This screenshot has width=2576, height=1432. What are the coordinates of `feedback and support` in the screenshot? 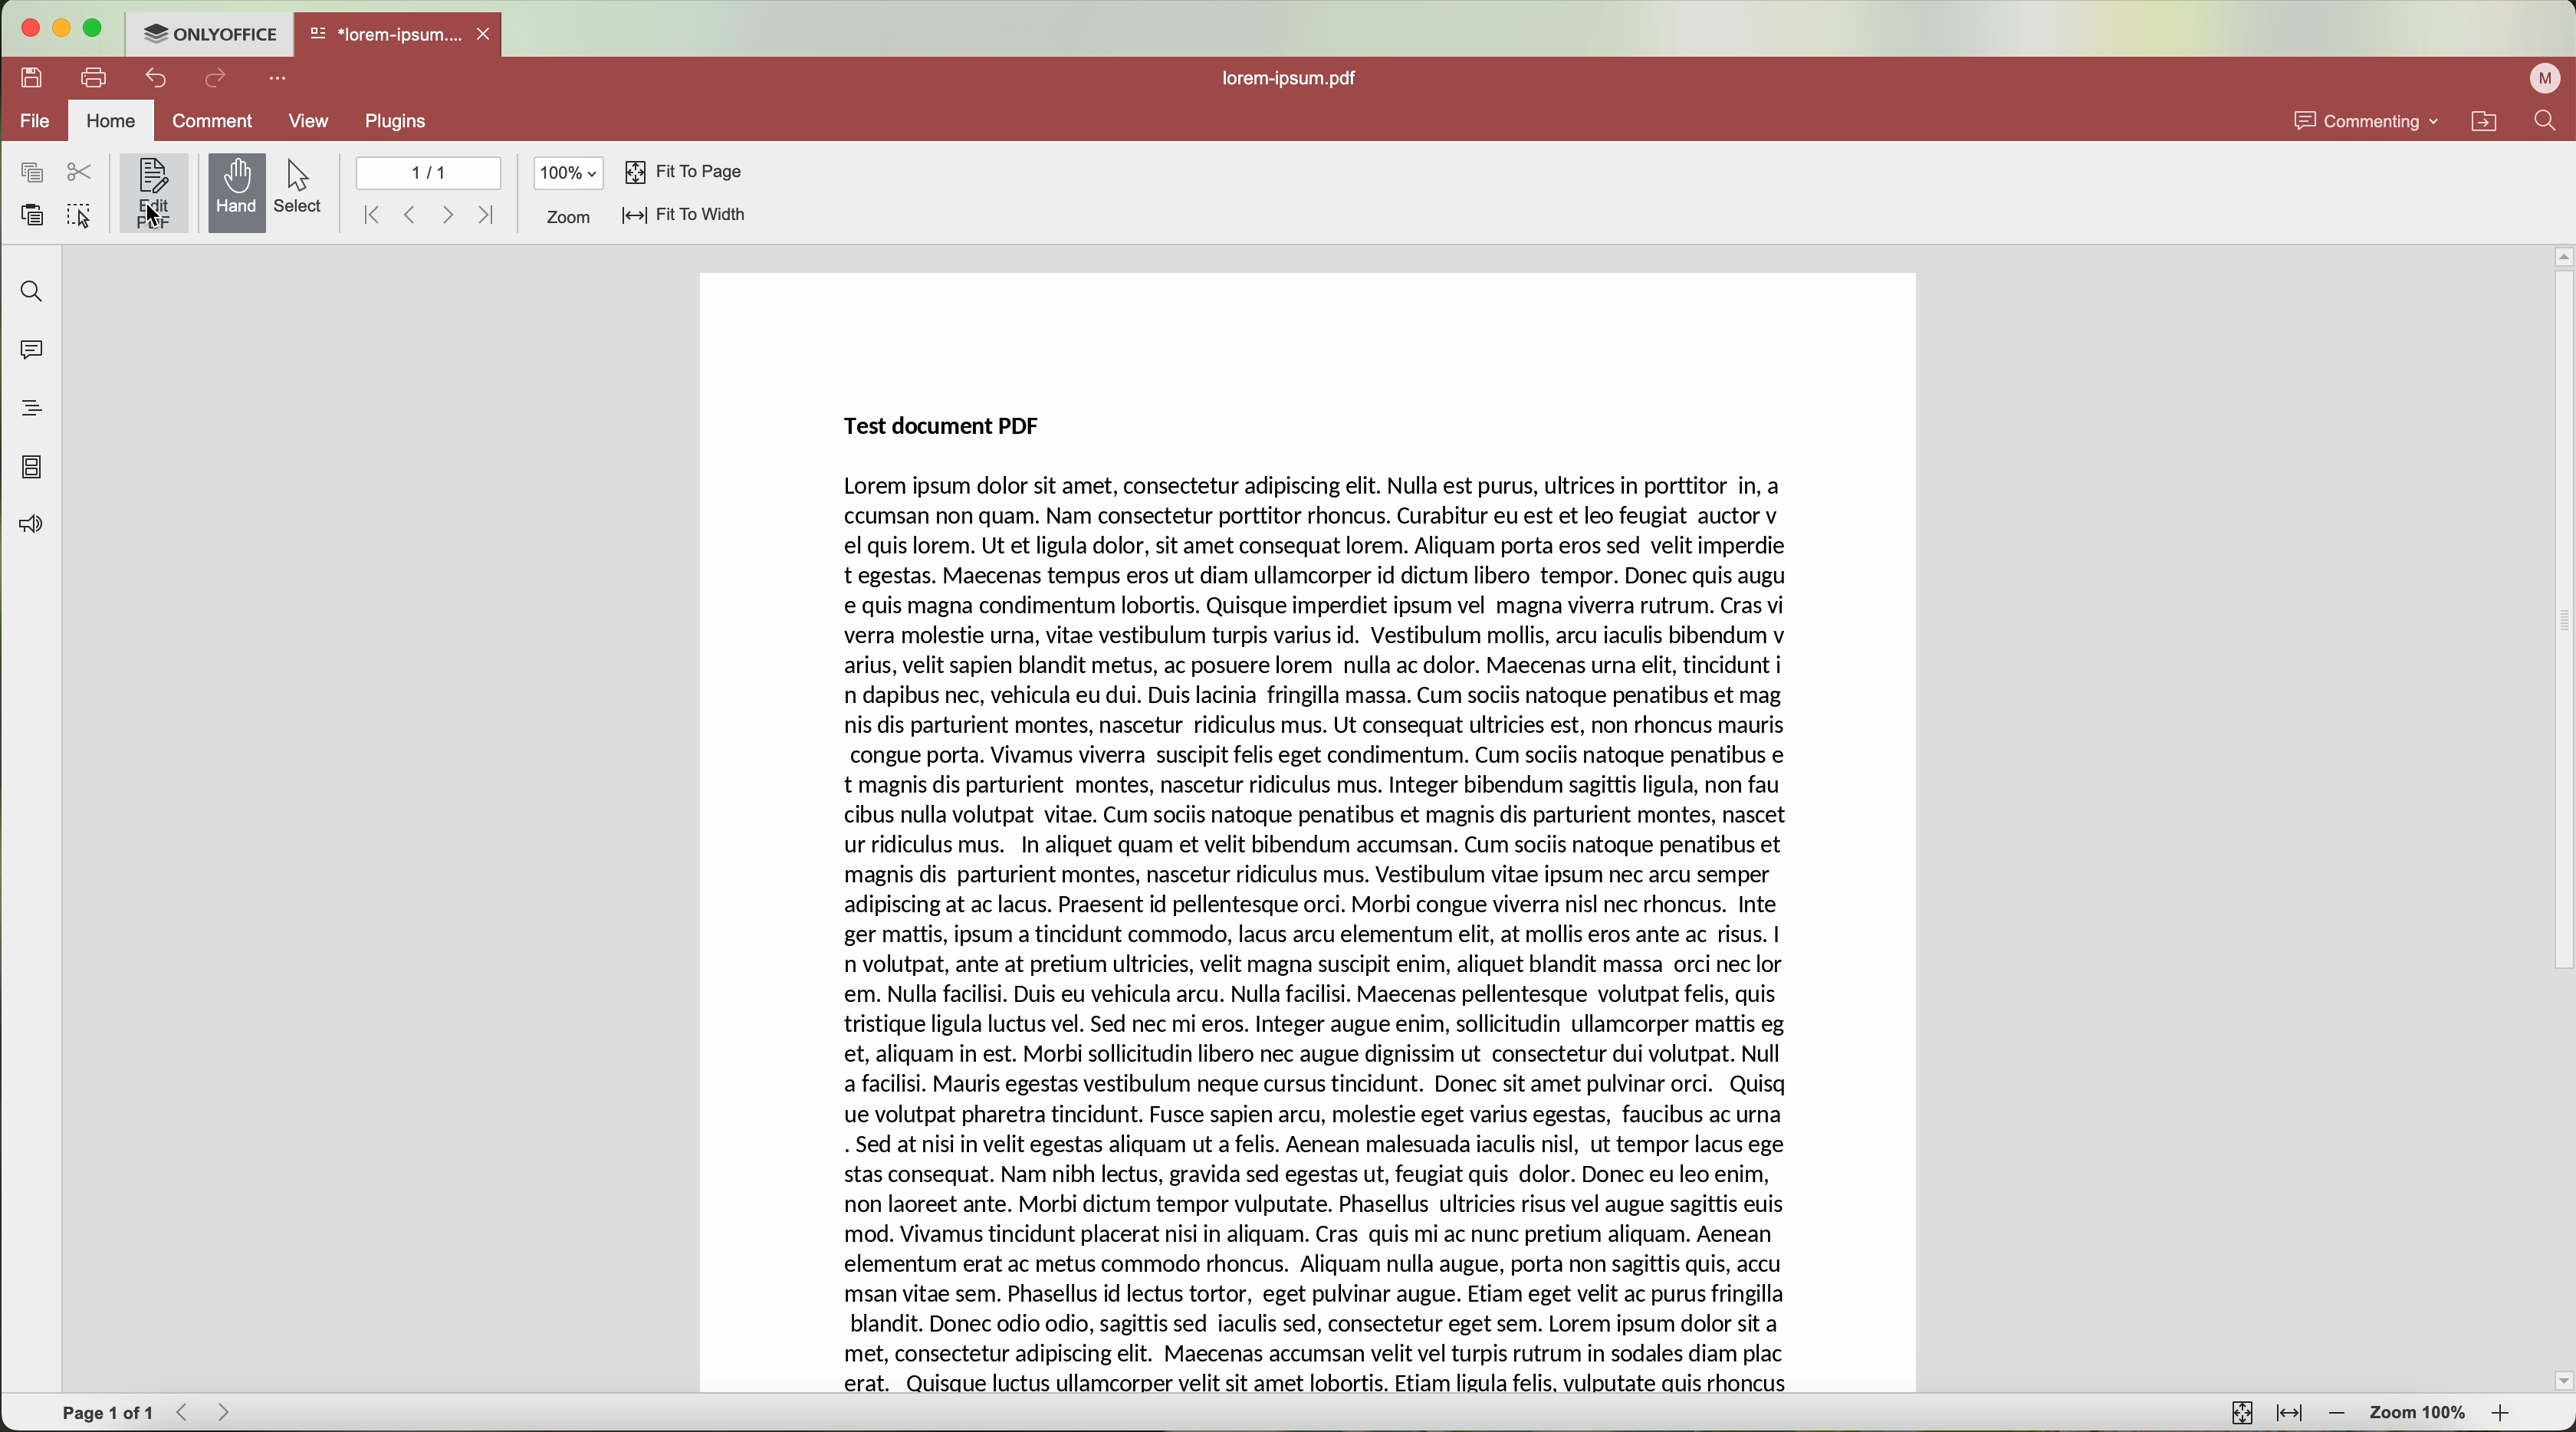 It's located at (32, 525).